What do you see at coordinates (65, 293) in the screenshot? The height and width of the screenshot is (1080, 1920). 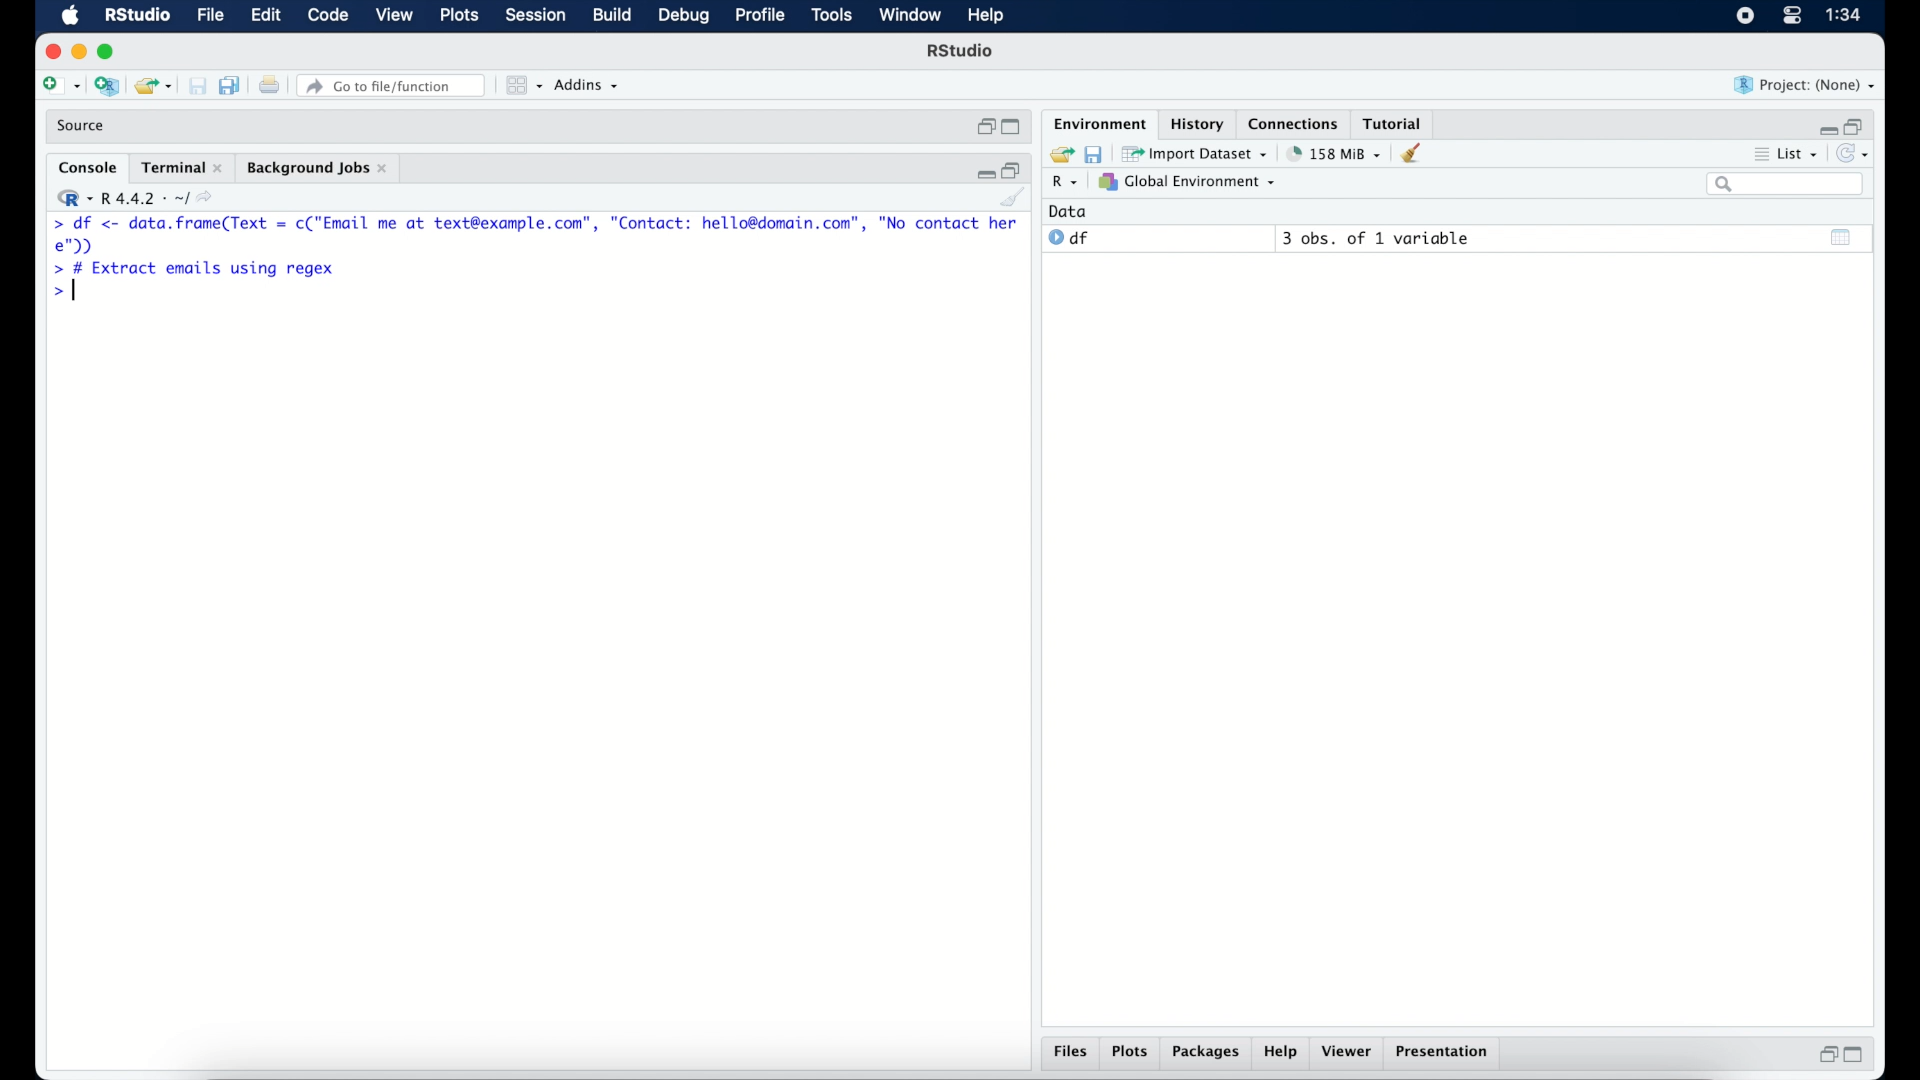 I see `>|` at bounding box center [65, 293].